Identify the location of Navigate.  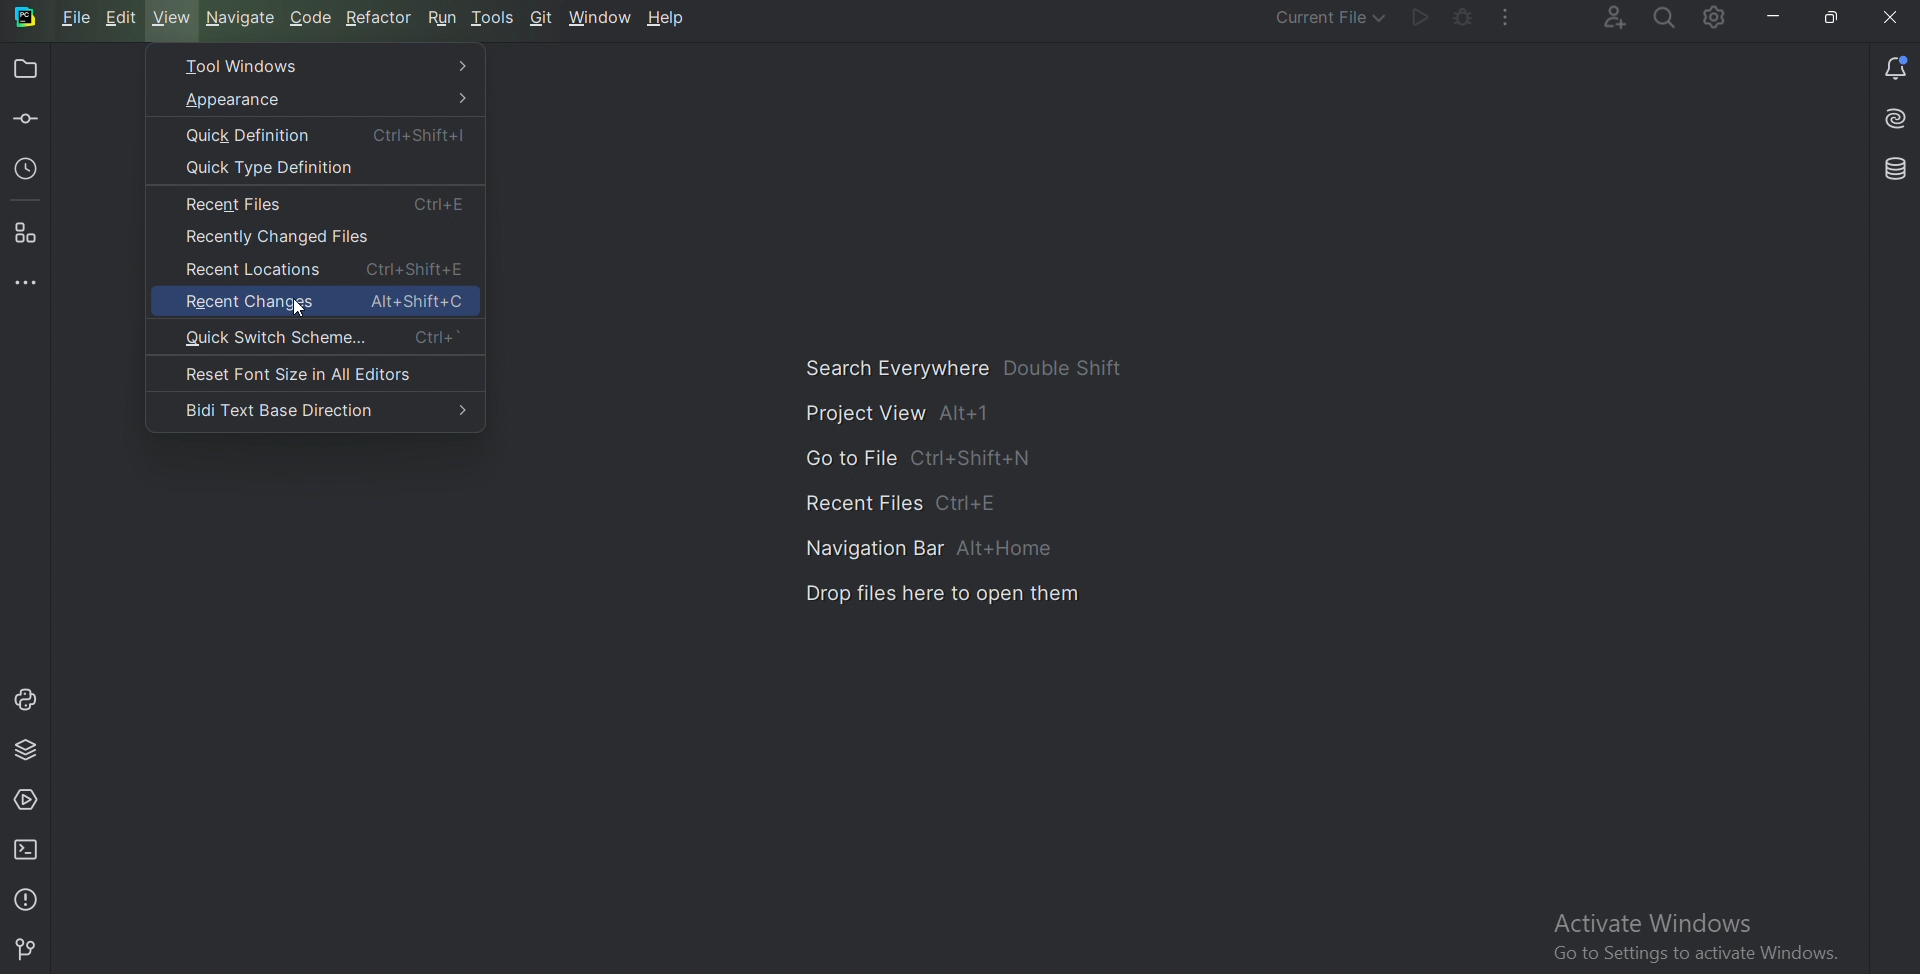
(241, 19).